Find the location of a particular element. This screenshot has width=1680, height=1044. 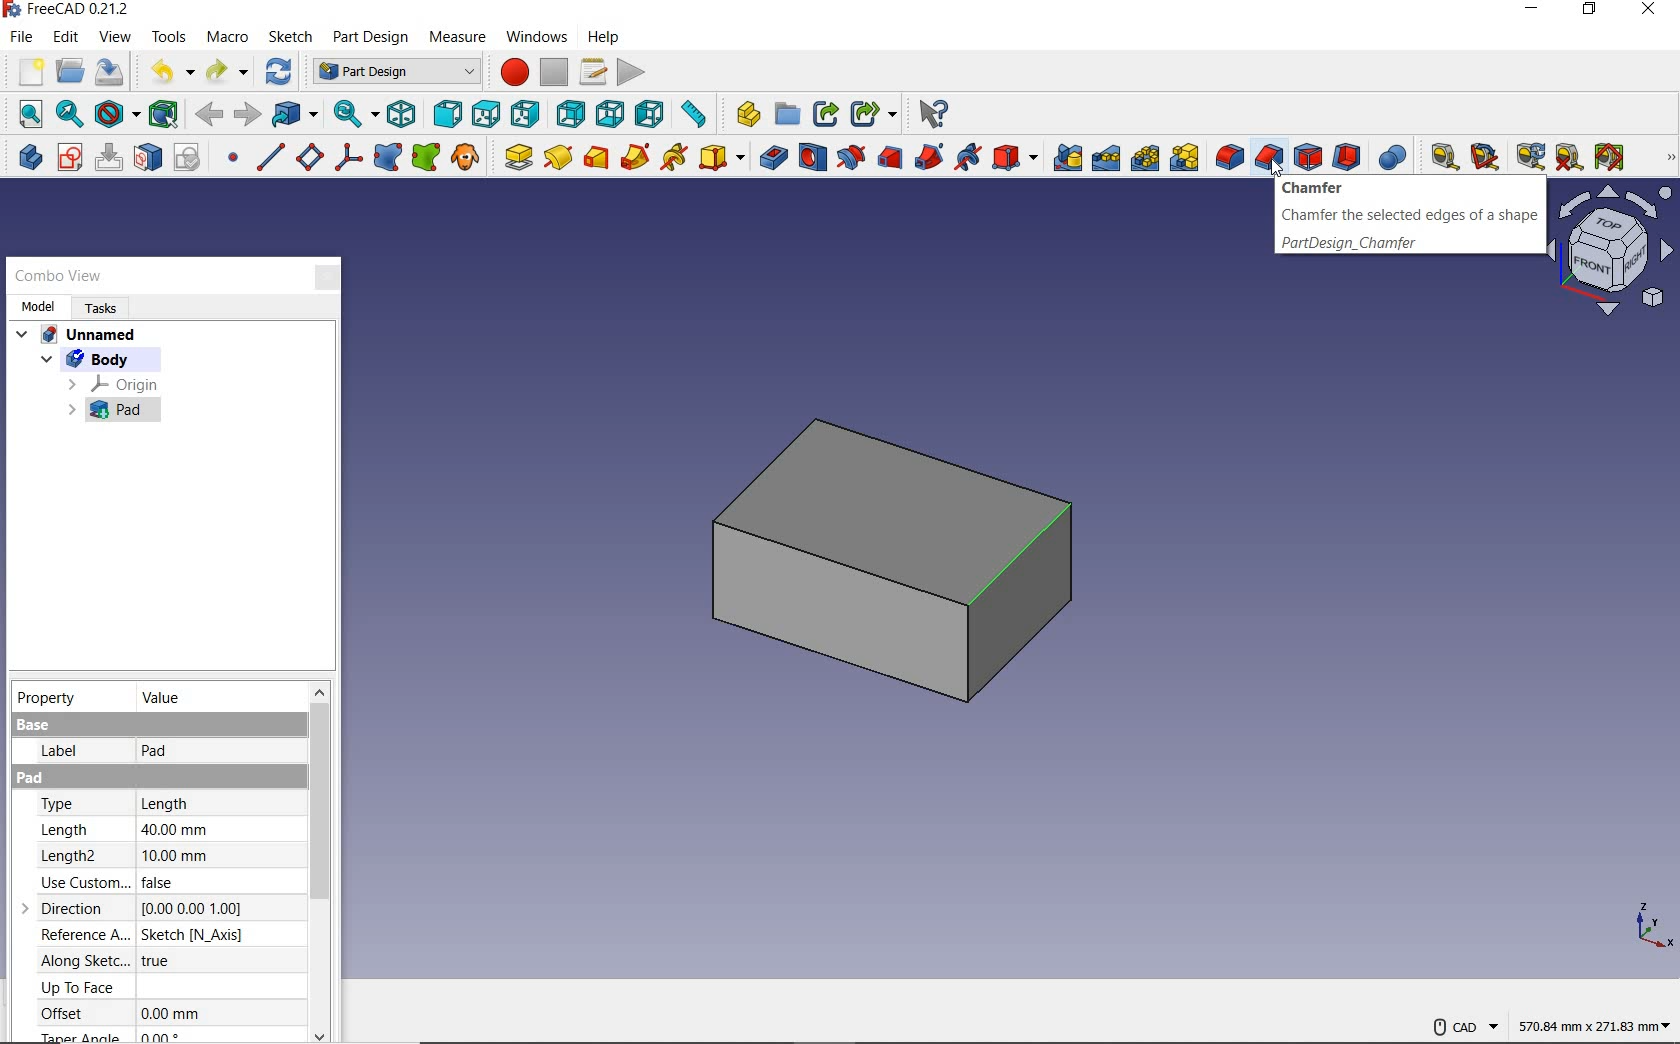

windows is located at coordinates (536, 39).